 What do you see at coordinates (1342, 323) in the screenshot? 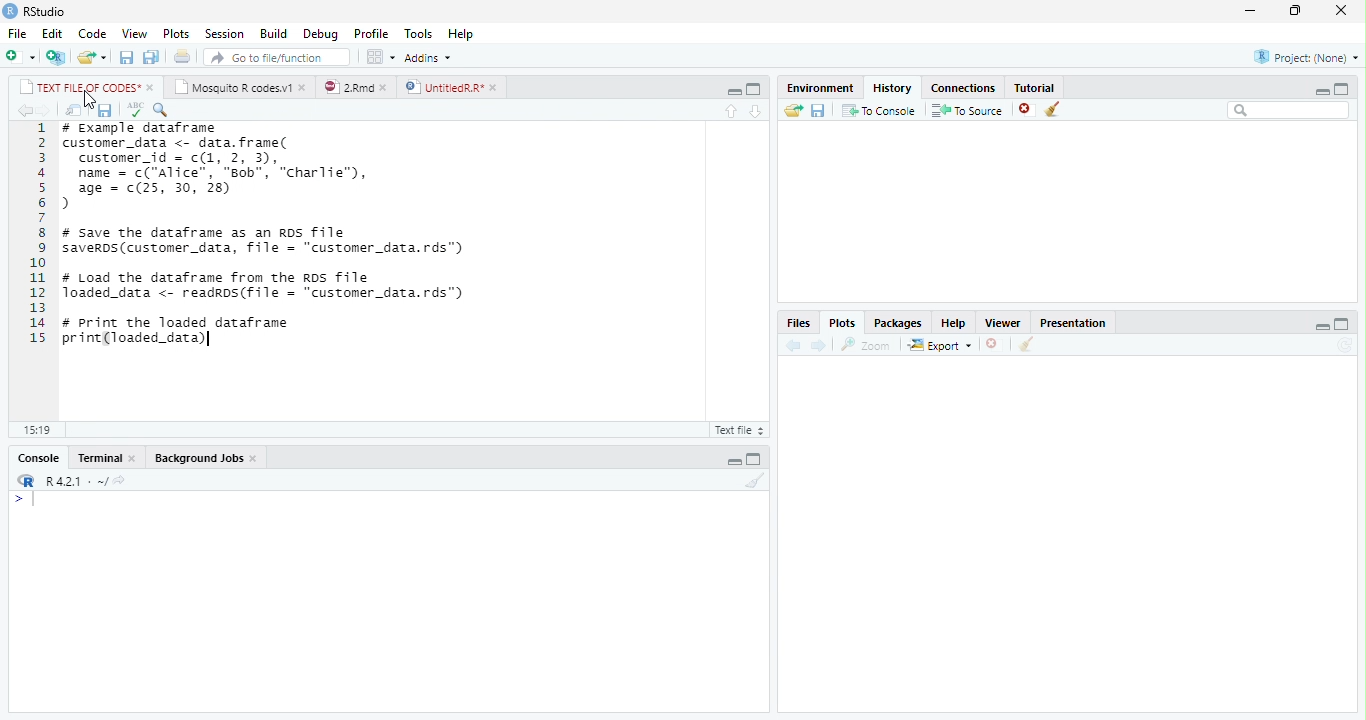
I see `maximize` at bounding box center [1342, 323].